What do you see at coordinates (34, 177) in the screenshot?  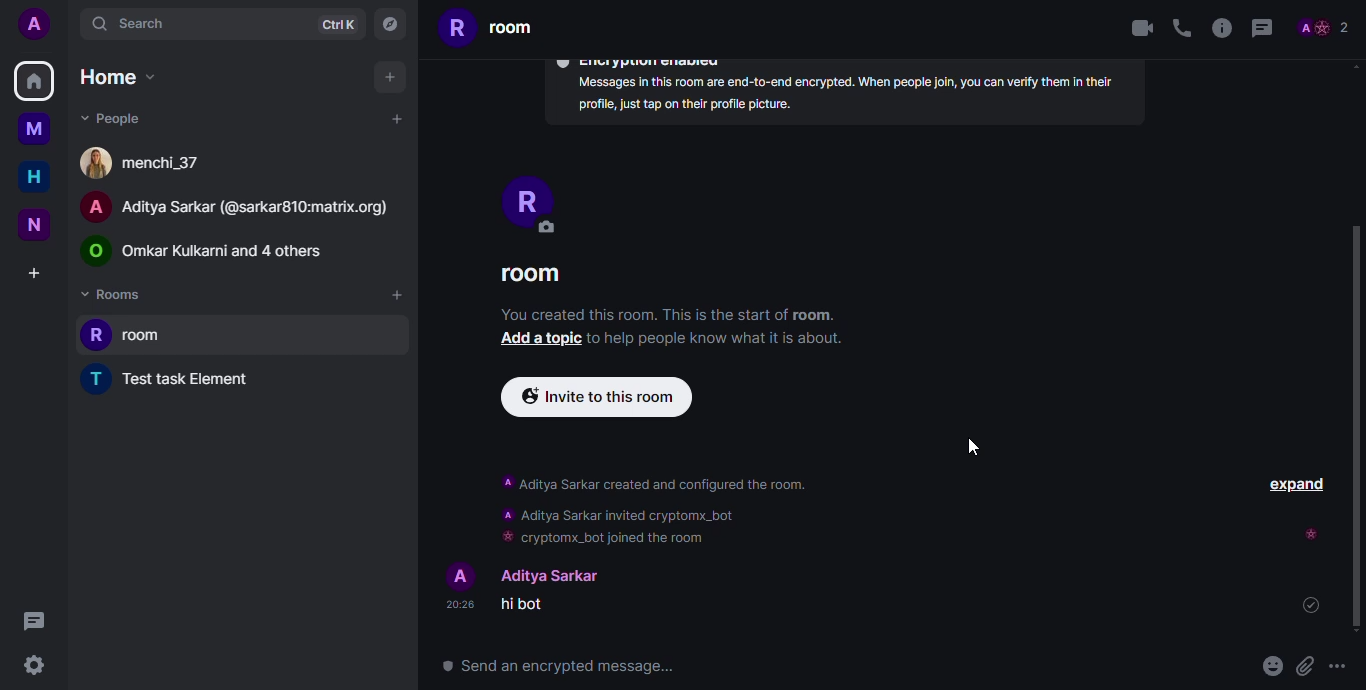 I see `home` at bounding box center [34, 177].